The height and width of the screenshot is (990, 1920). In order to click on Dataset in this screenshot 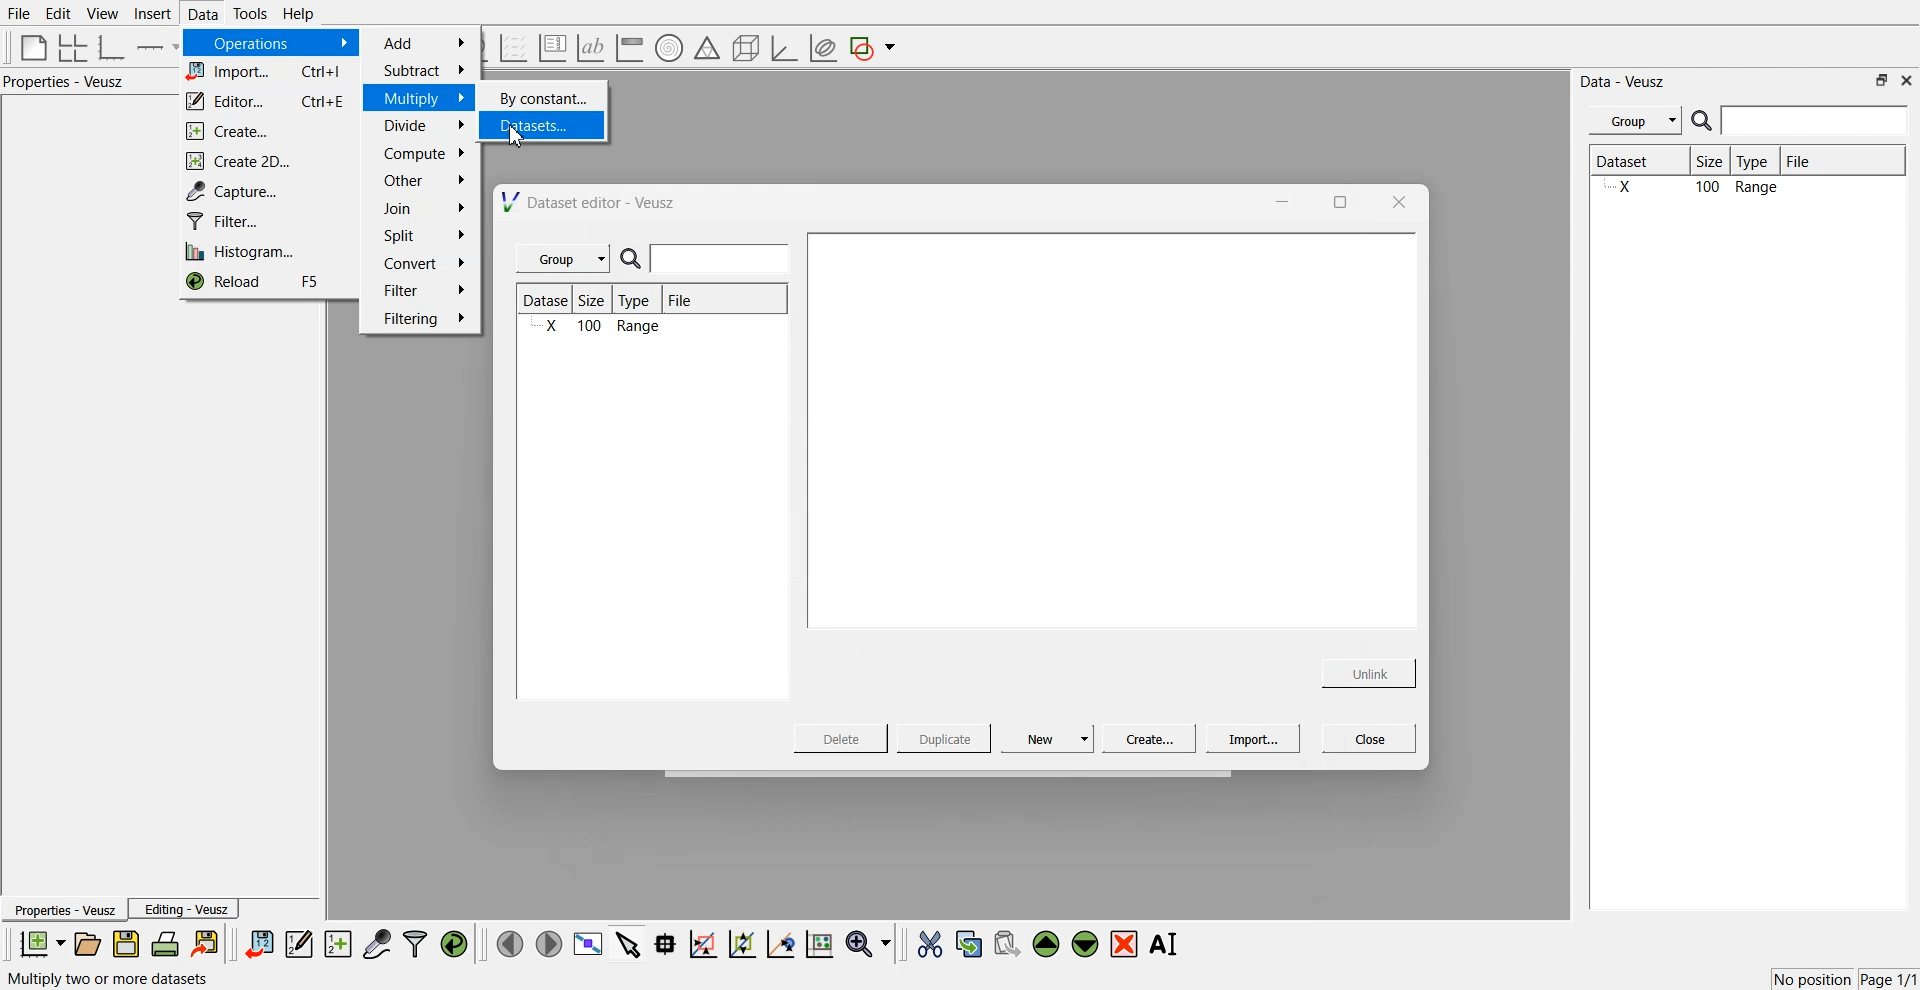, I will do `click(548, 300)`.